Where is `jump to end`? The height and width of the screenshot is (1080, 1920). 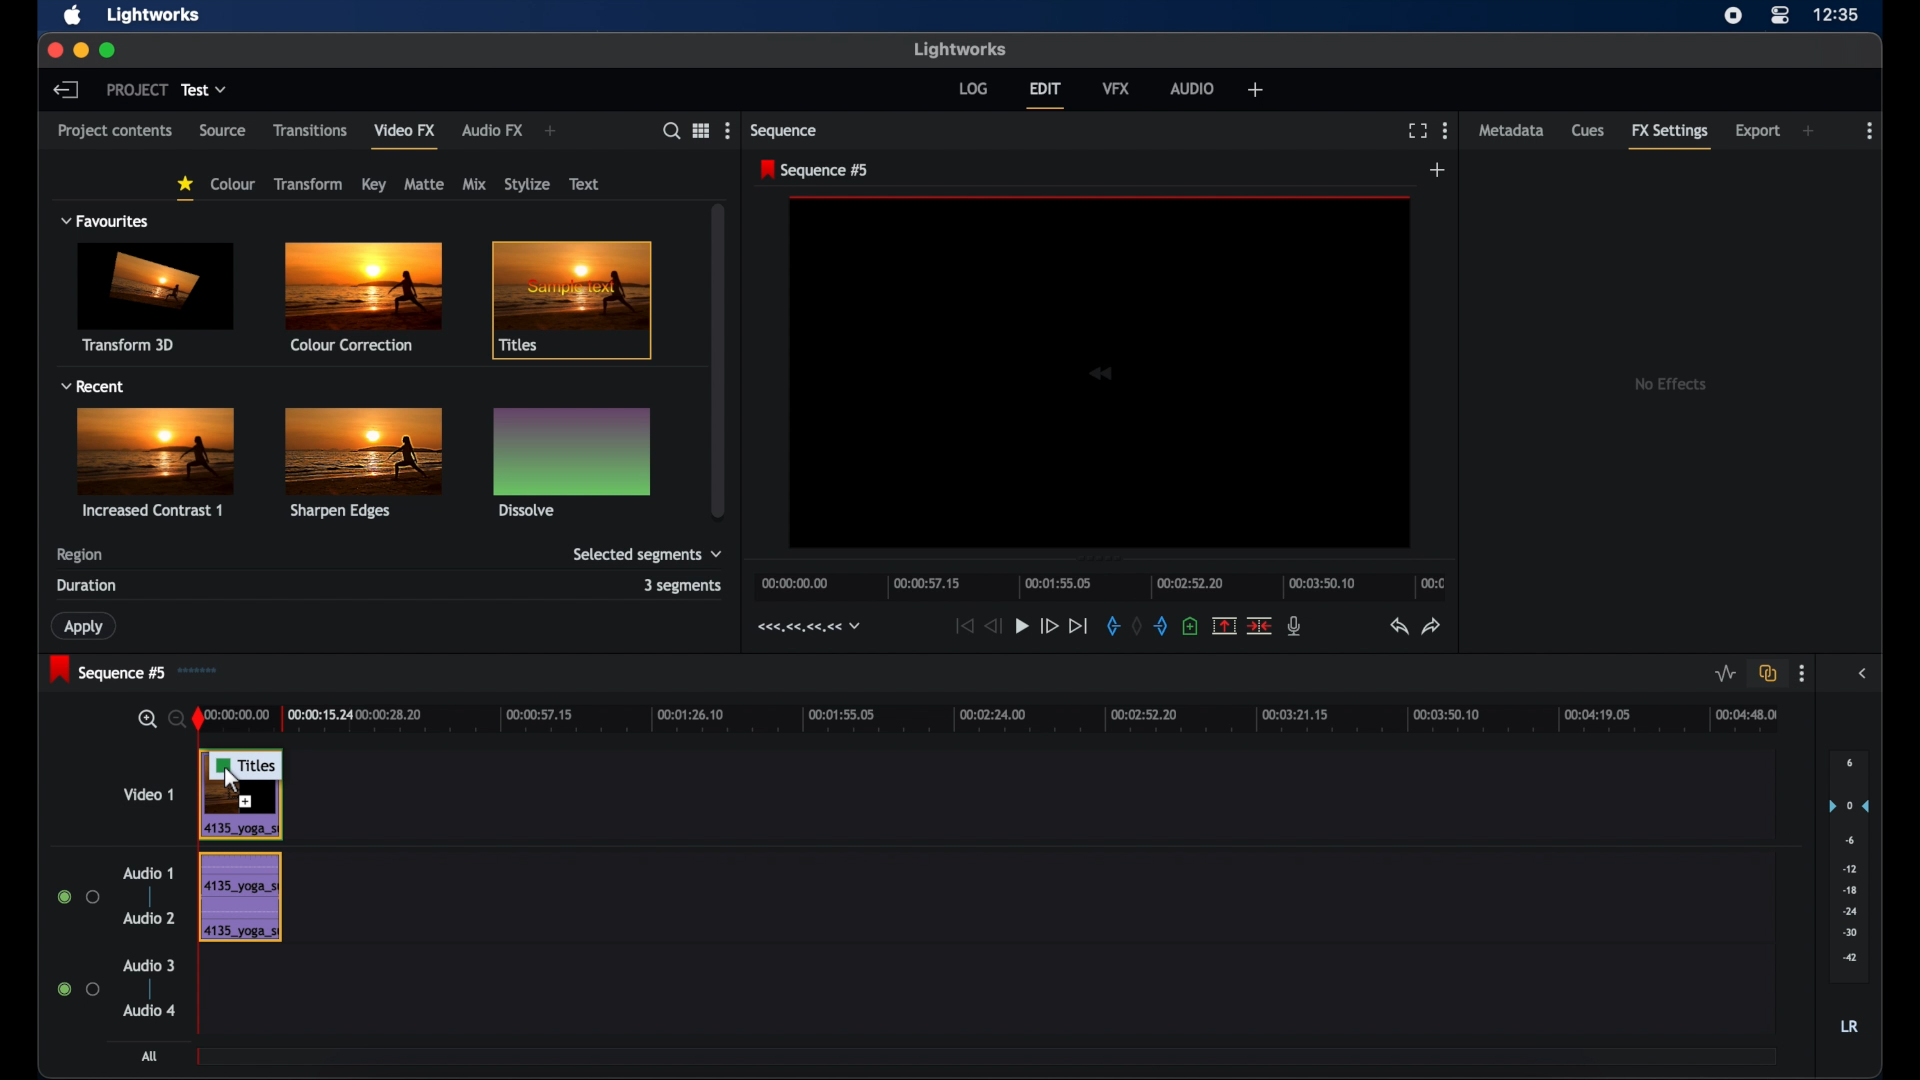 jump to end is located at coordinates (1078, 625).